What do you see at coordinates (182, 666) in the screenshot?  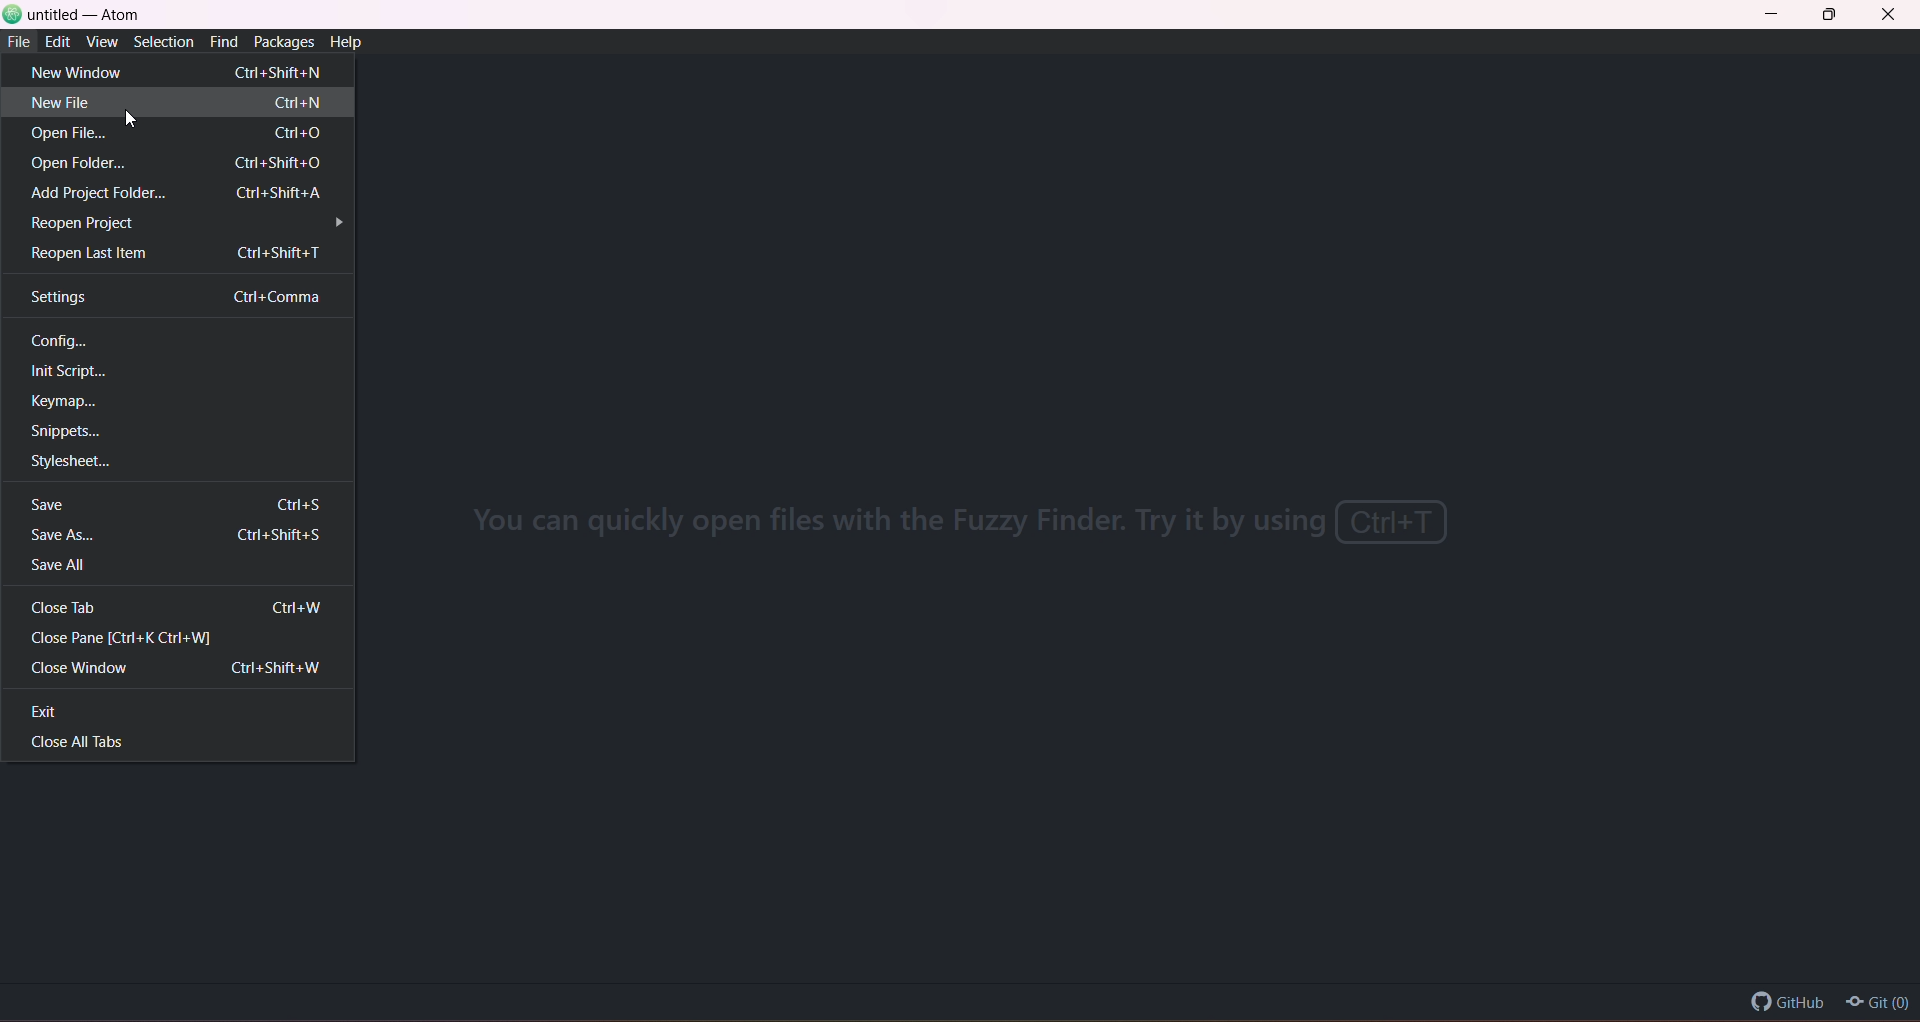 I see `Close Window Ctrl+Shift+W` at bounding box center [182, 666].